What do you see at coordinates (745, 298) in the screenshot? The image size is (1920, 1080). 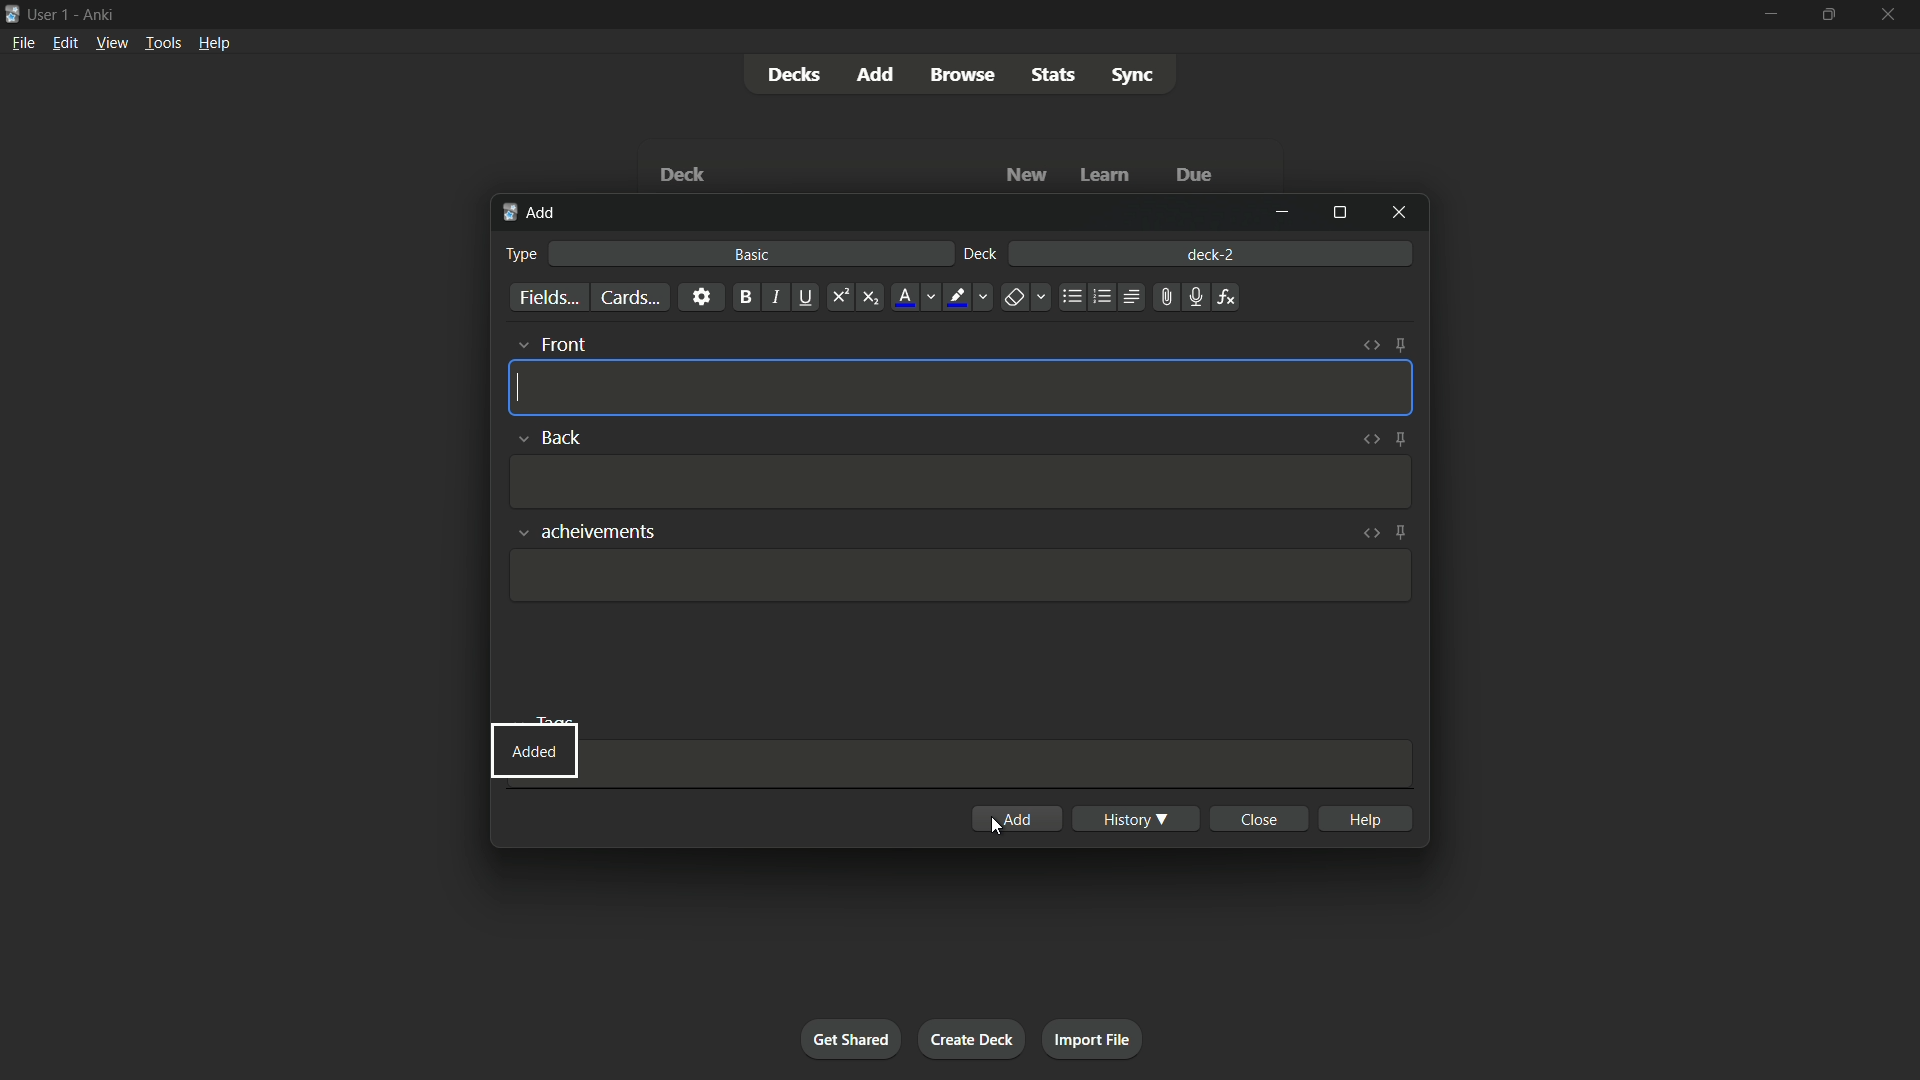 I see `bold` at bounding box center [745, 298].